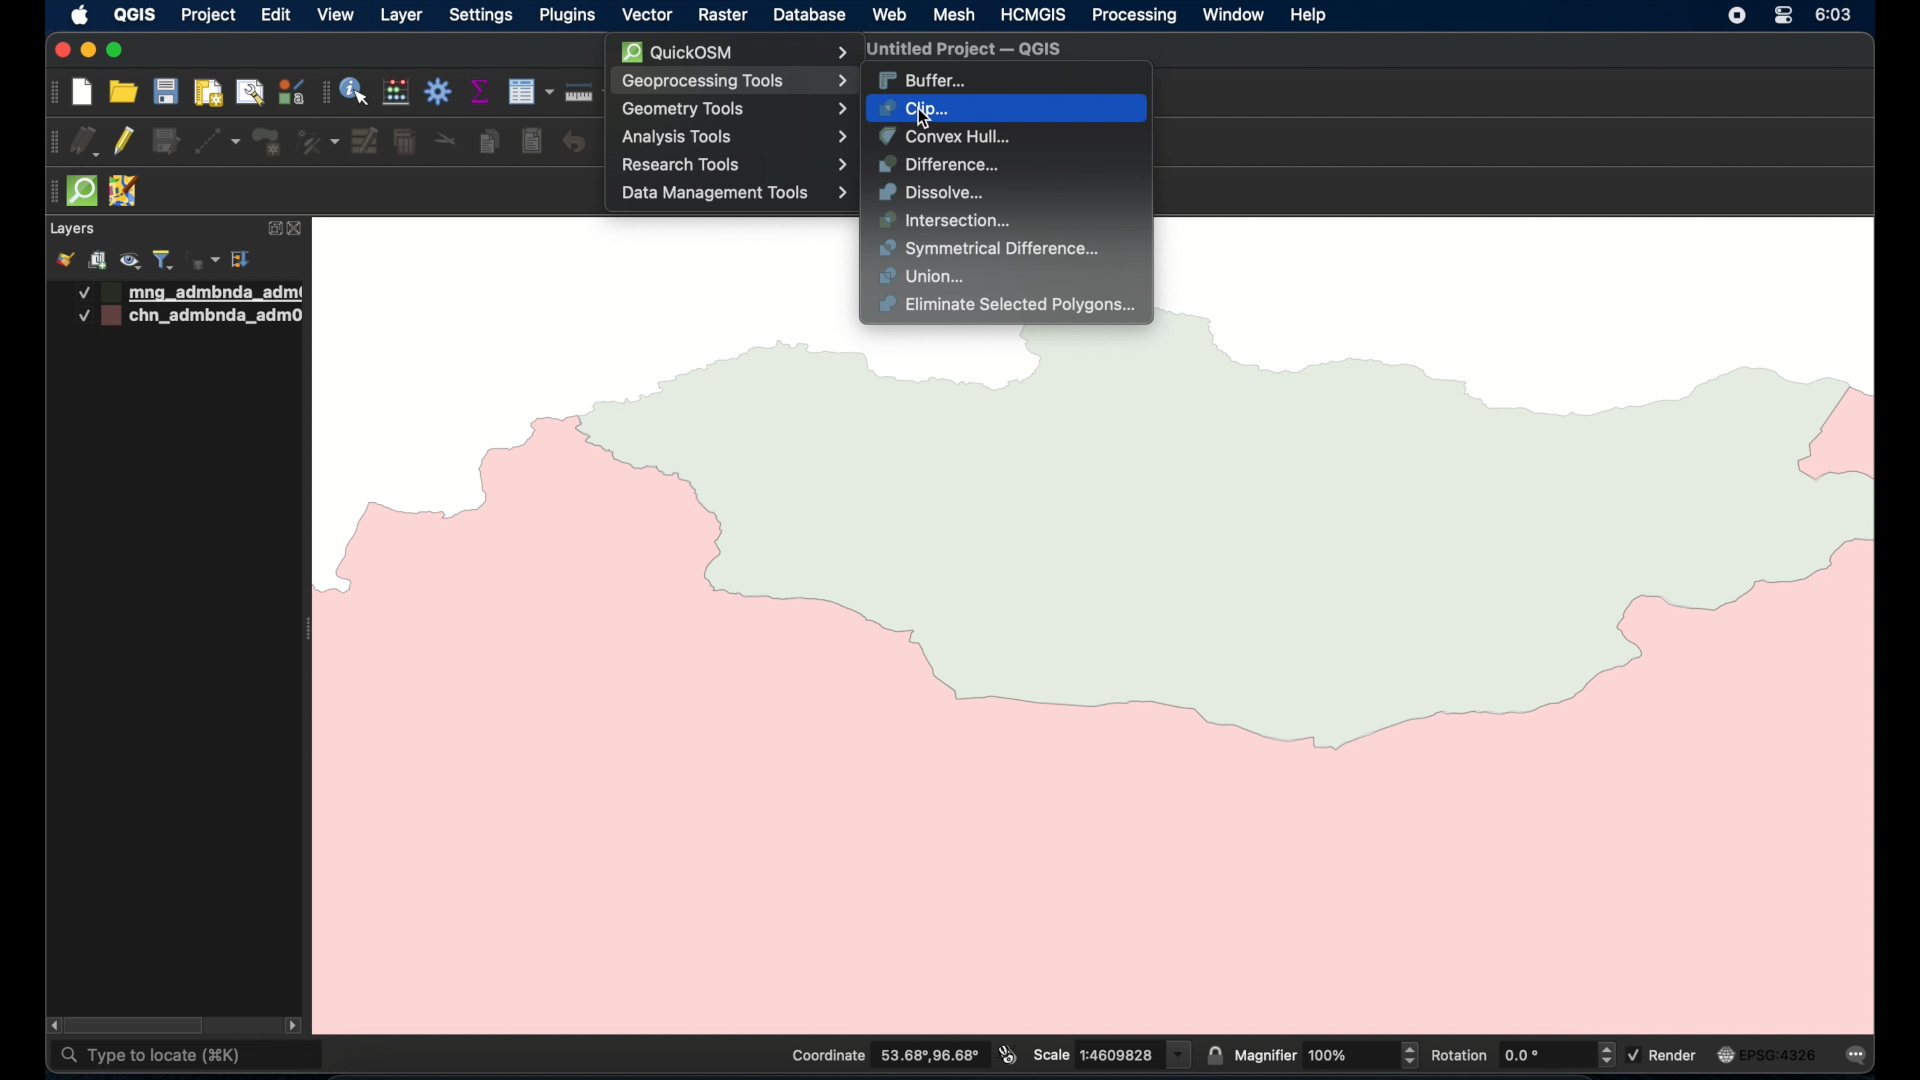 This screenshot has width=1920, height=1080. I want to click on modify attributes, so click(366, 142).